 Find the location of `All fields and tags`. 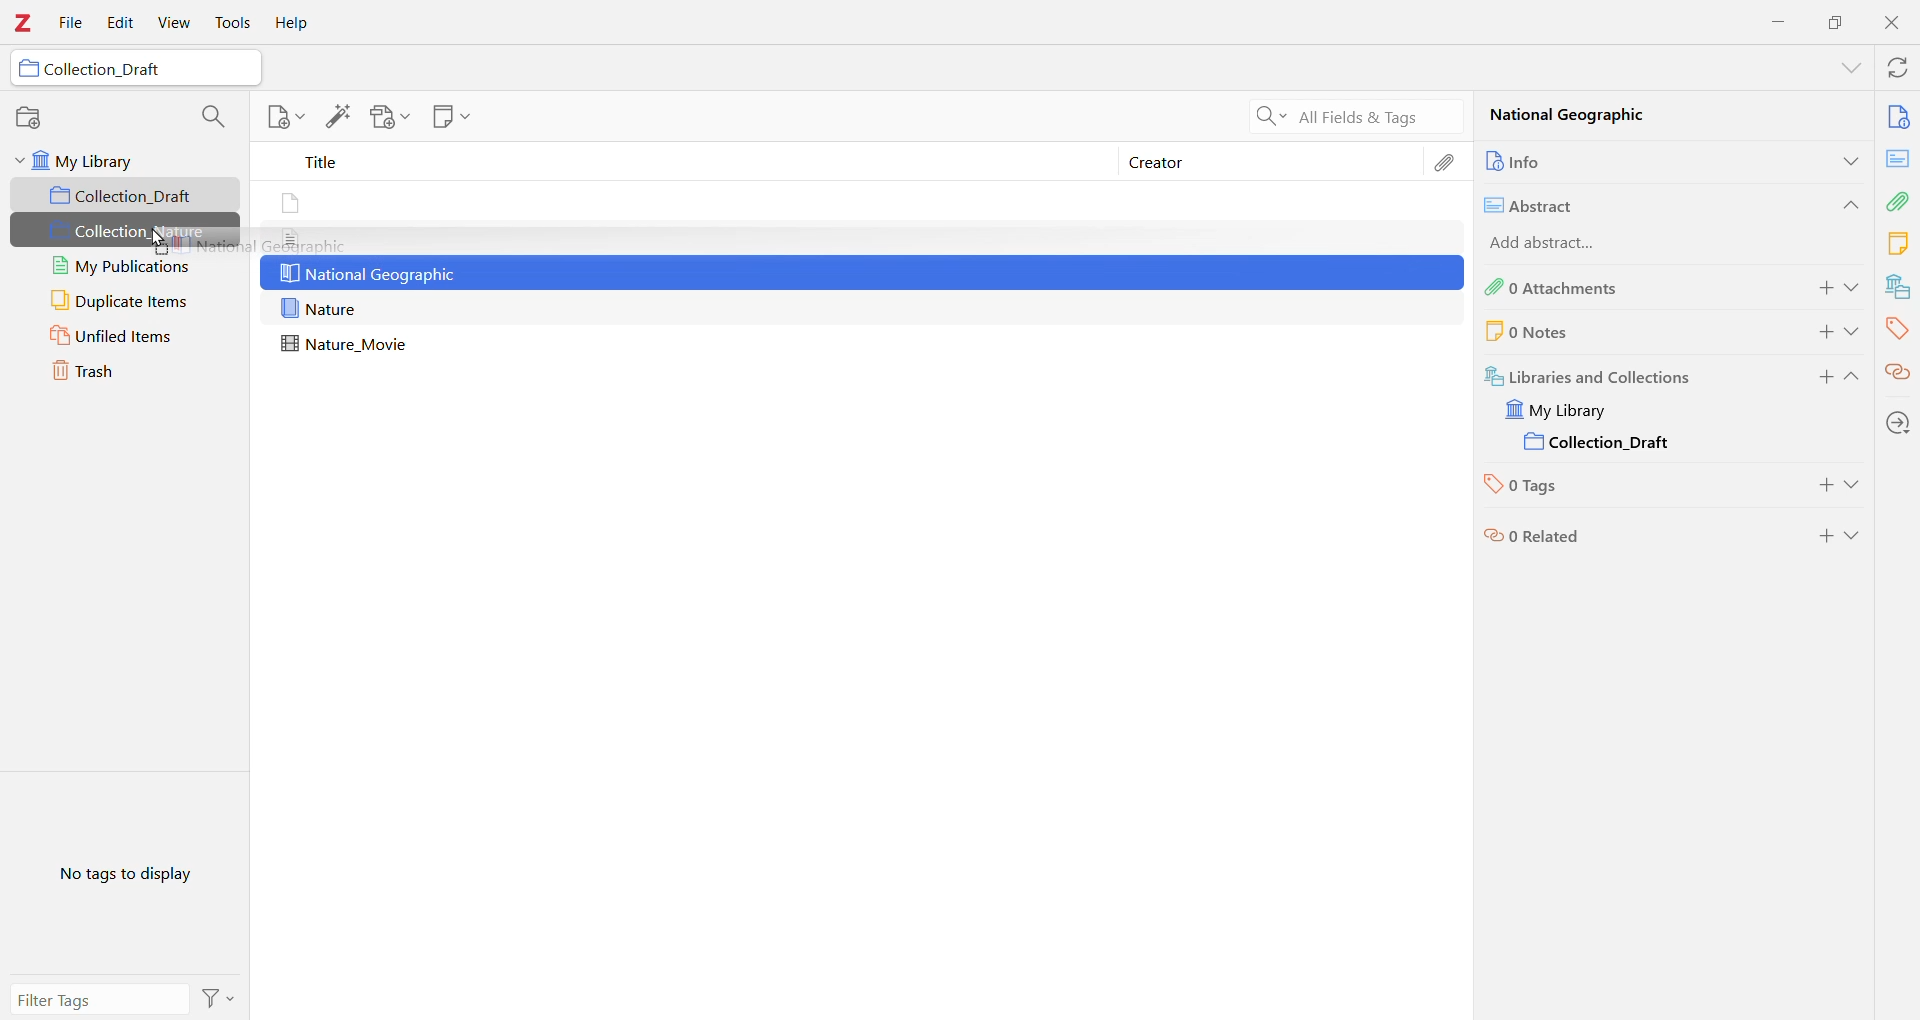

All fields and tags is located at coordinates (1352, 115).